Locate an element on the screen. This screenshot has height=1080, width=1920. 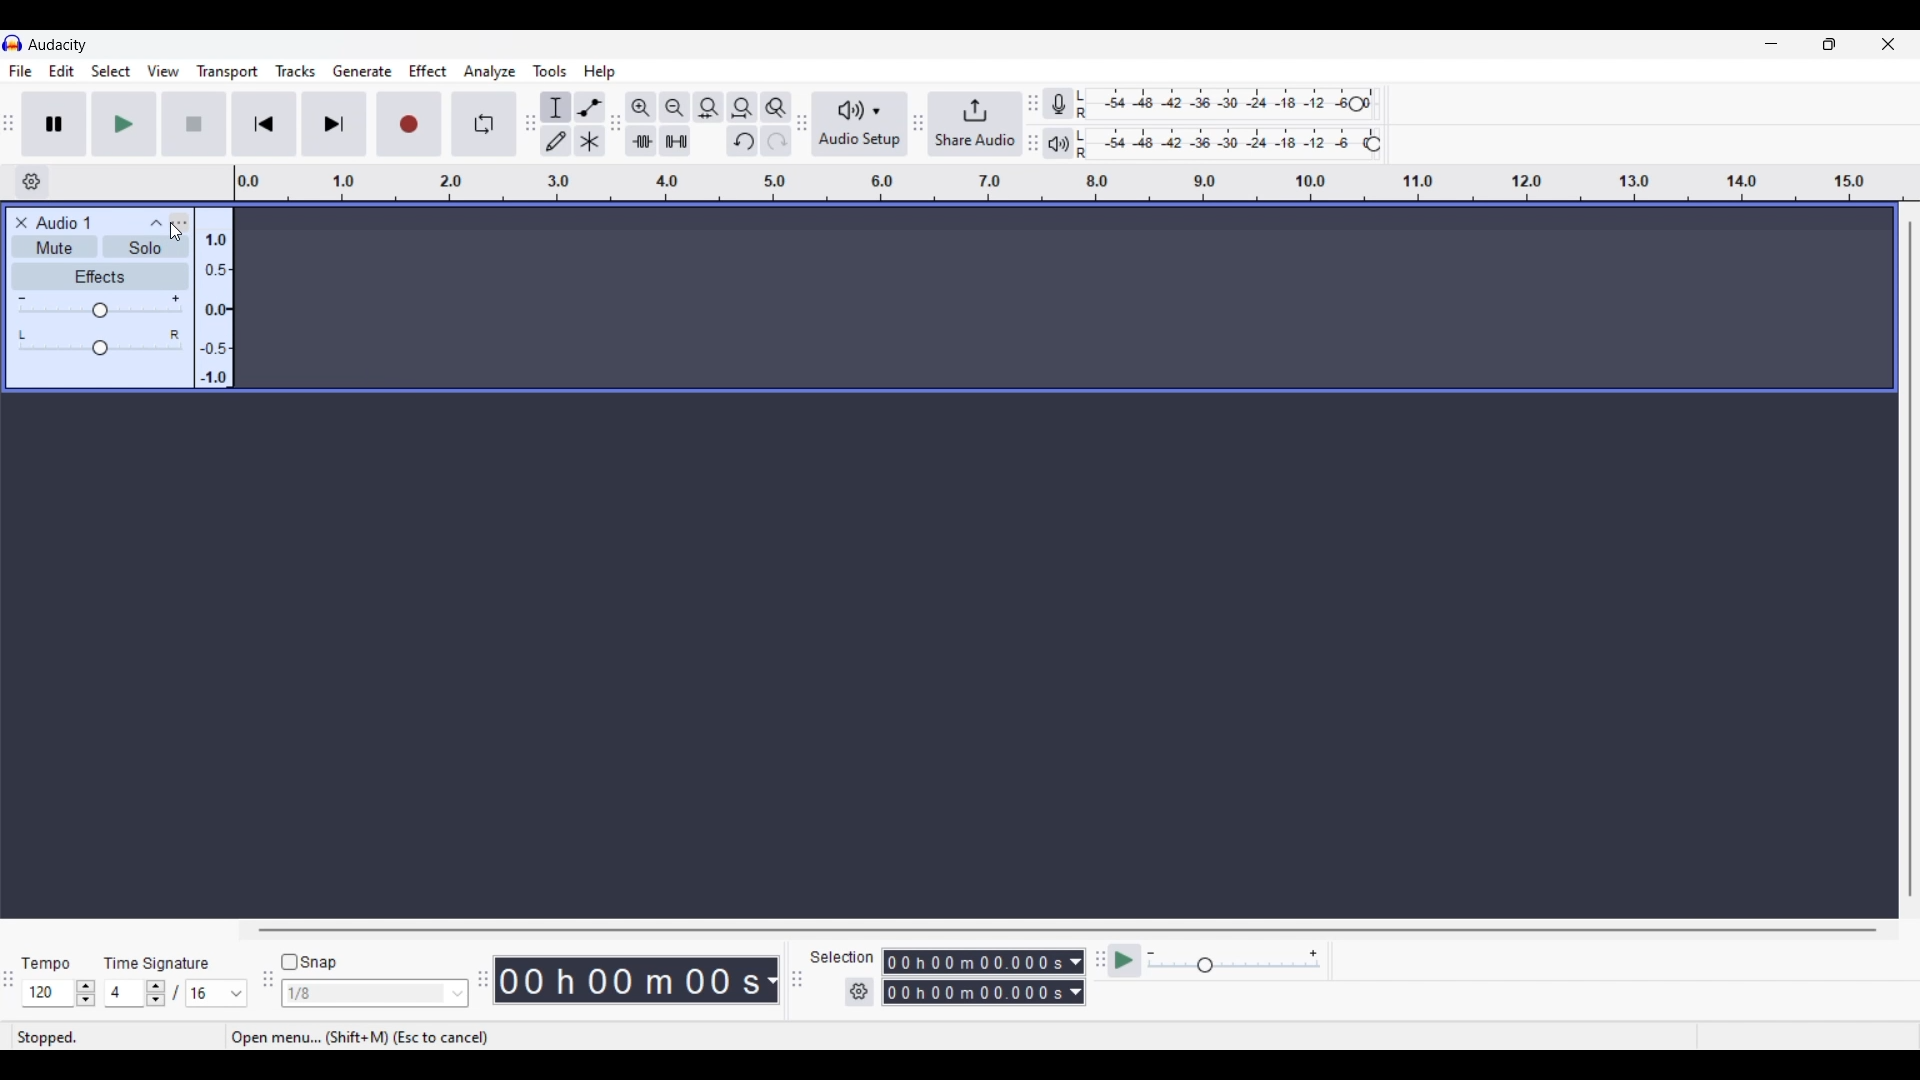
Time Signature is located at coordinates (160, 962).